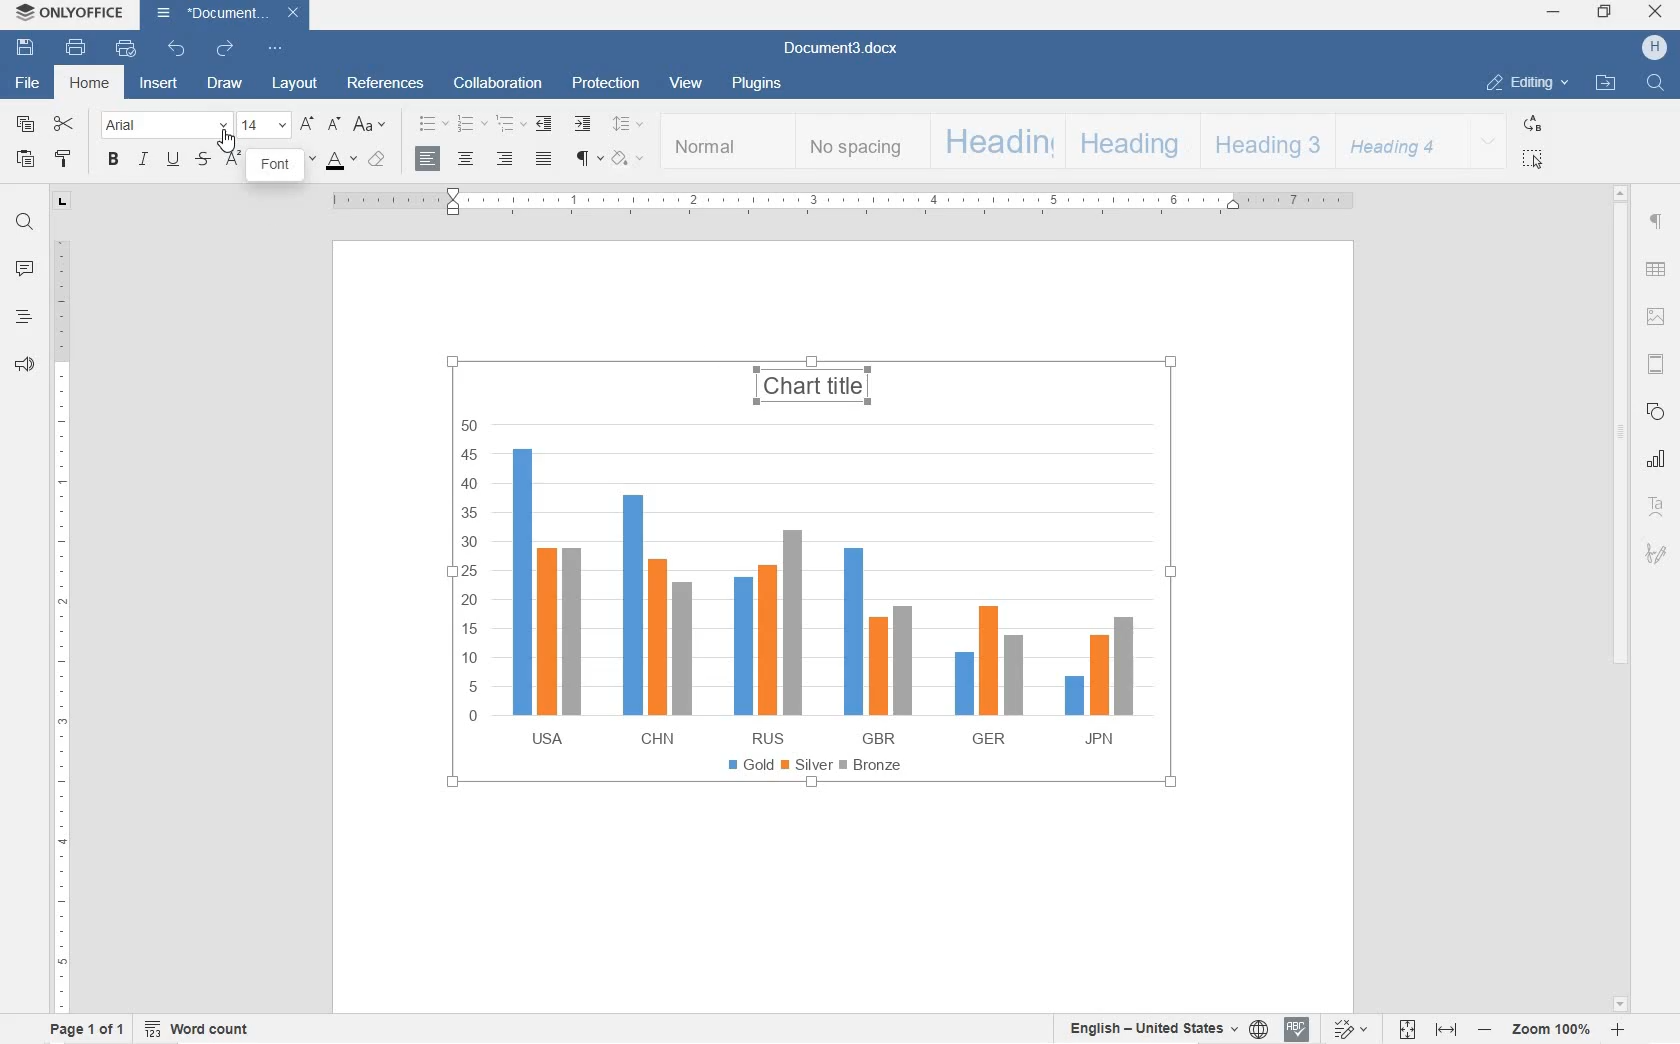  What do you see at coordinates (1163, 1028) in the screenshot?
I see `SET TEXT OR DOCUMENT LANGUAGE` at bounding box center [1163, 1028].